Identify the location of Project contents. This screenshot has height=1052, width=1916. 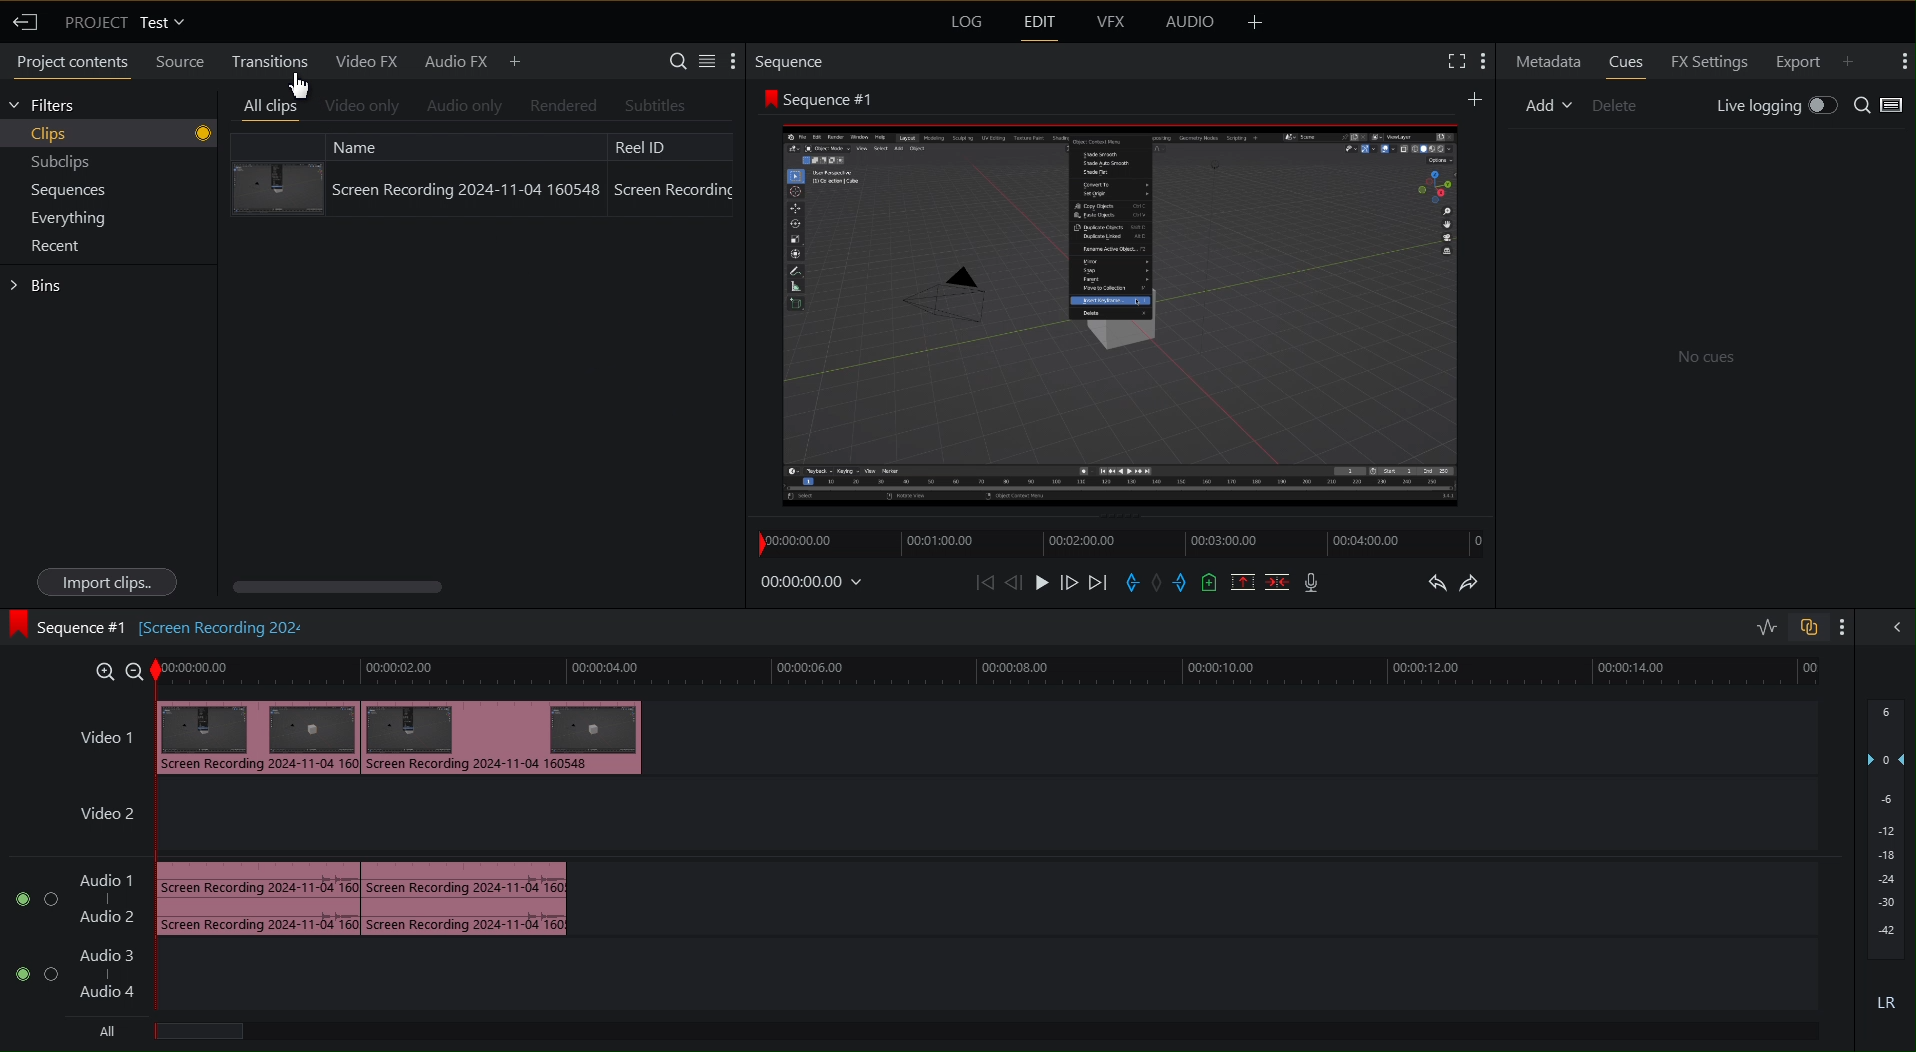
(69, 64).